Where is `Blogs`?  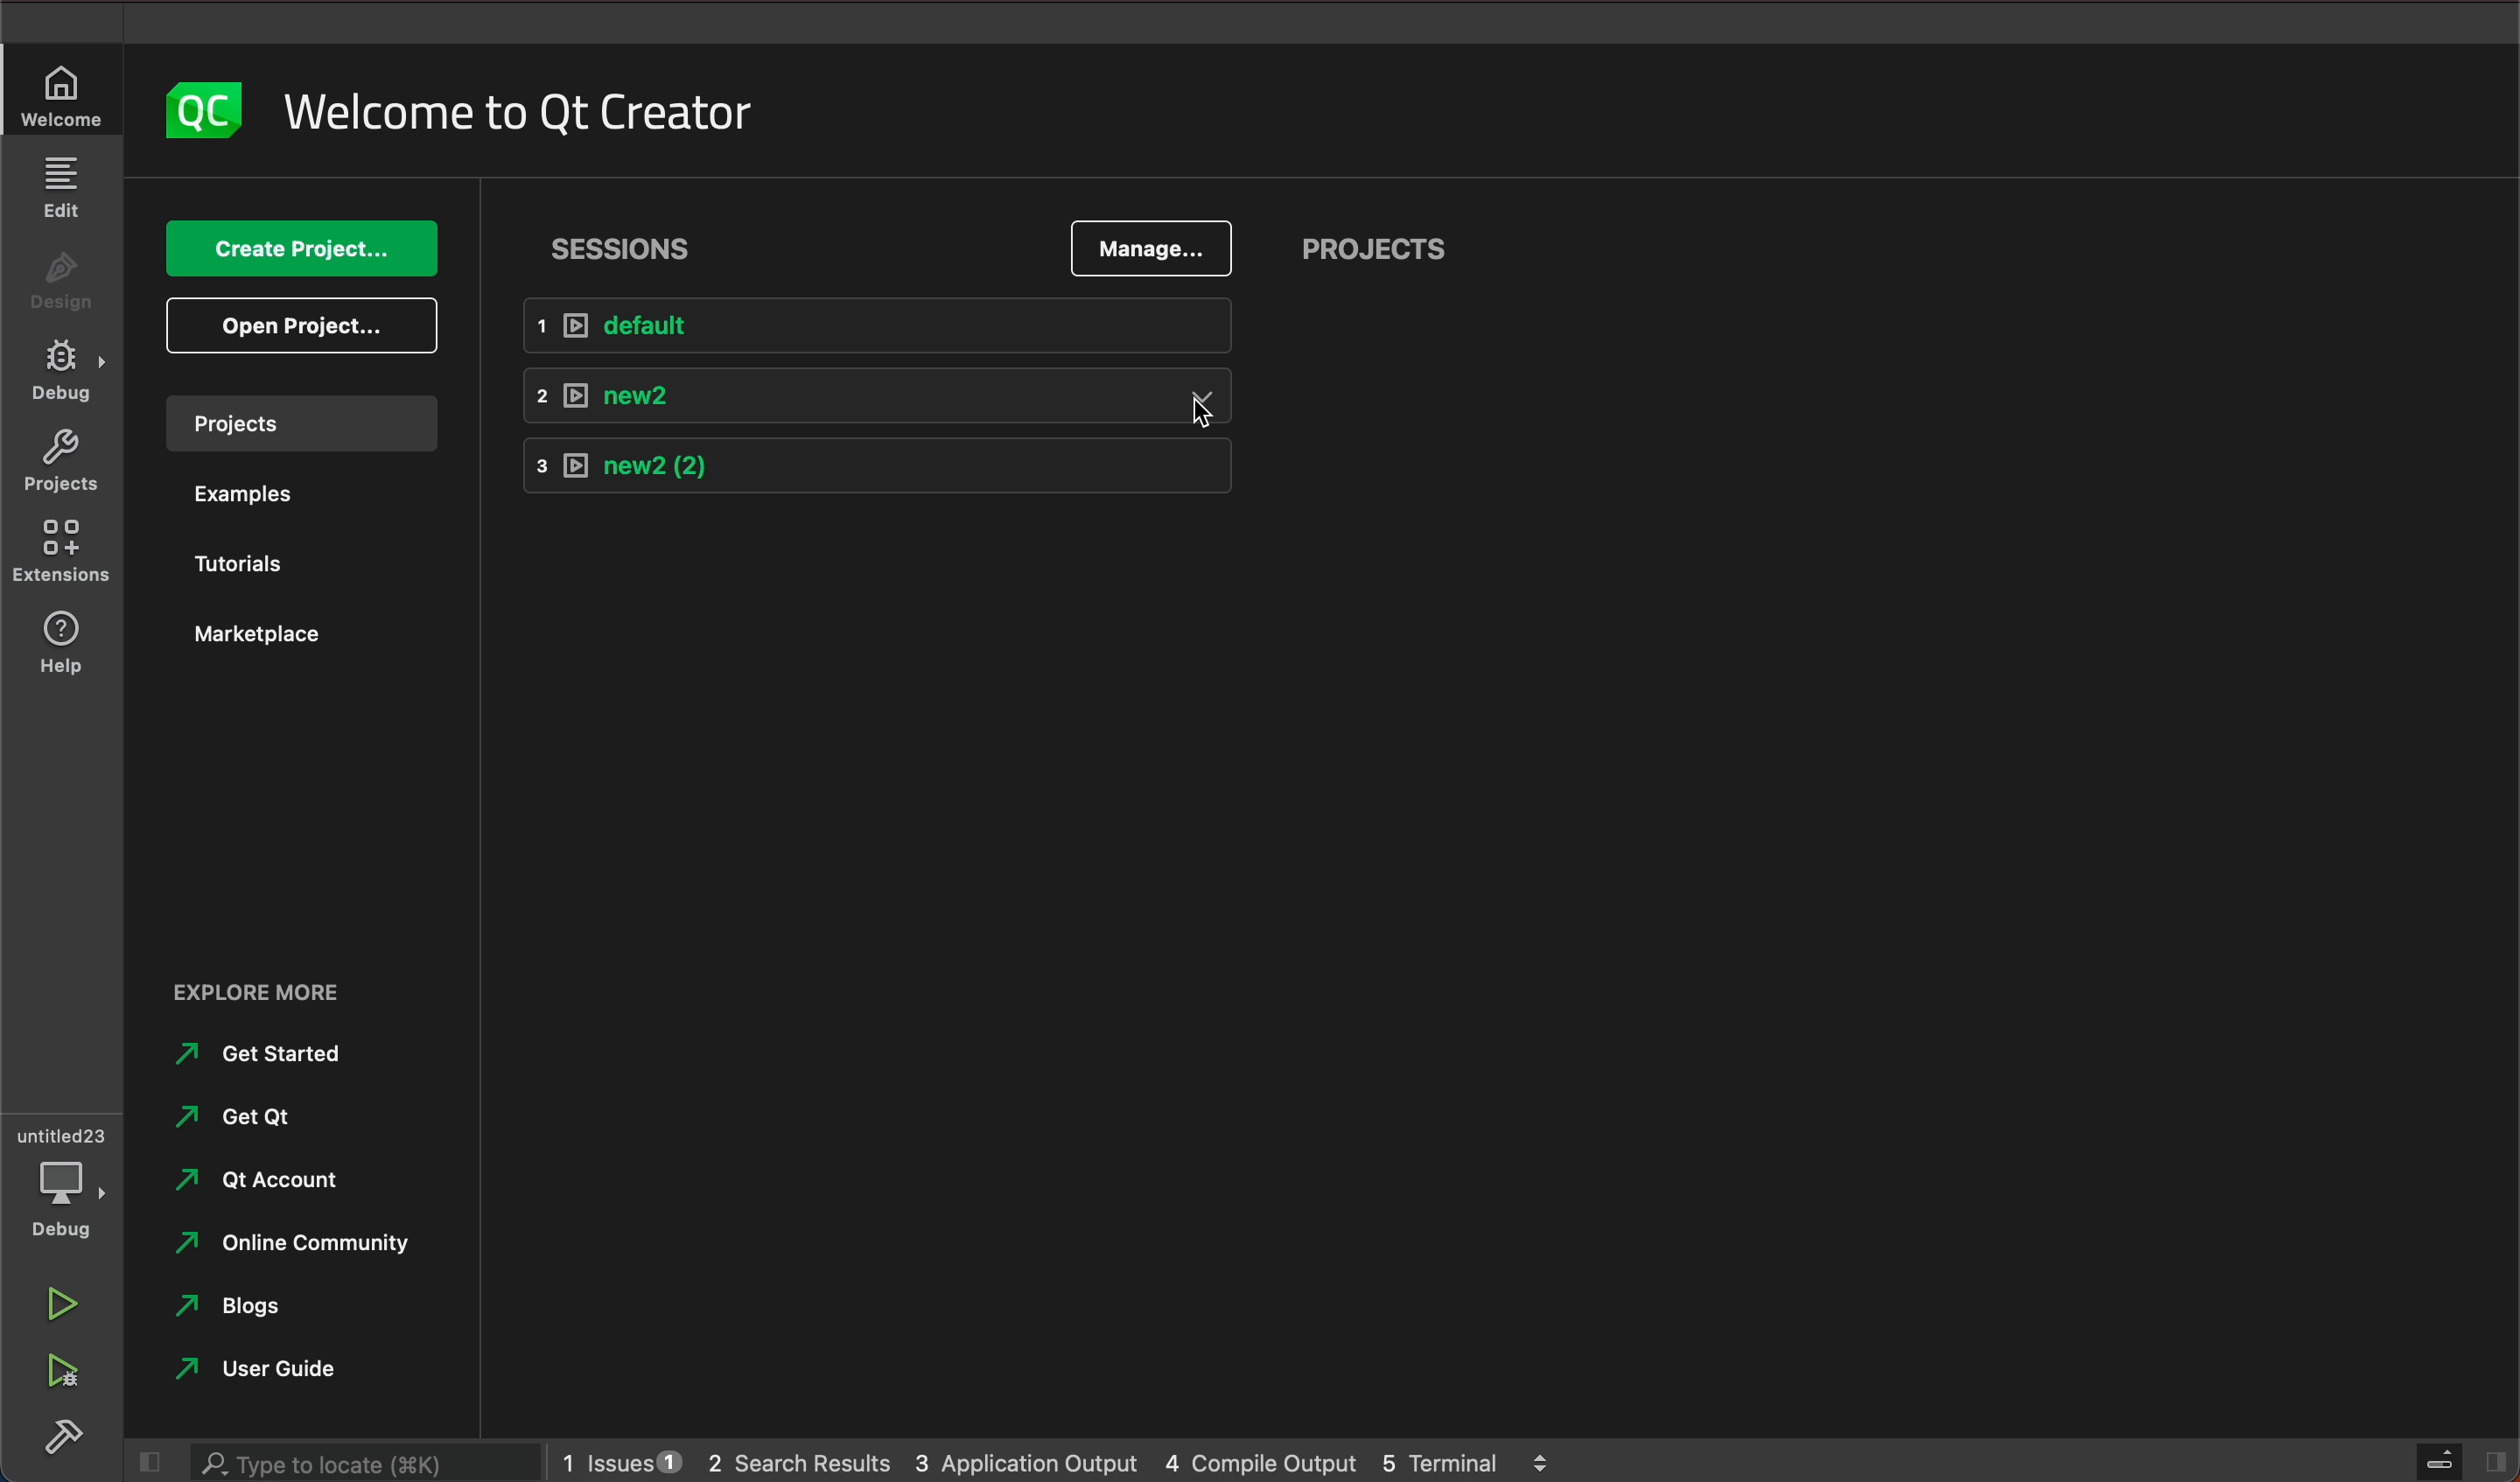
Blogs is located at coordinates (239, 1311).